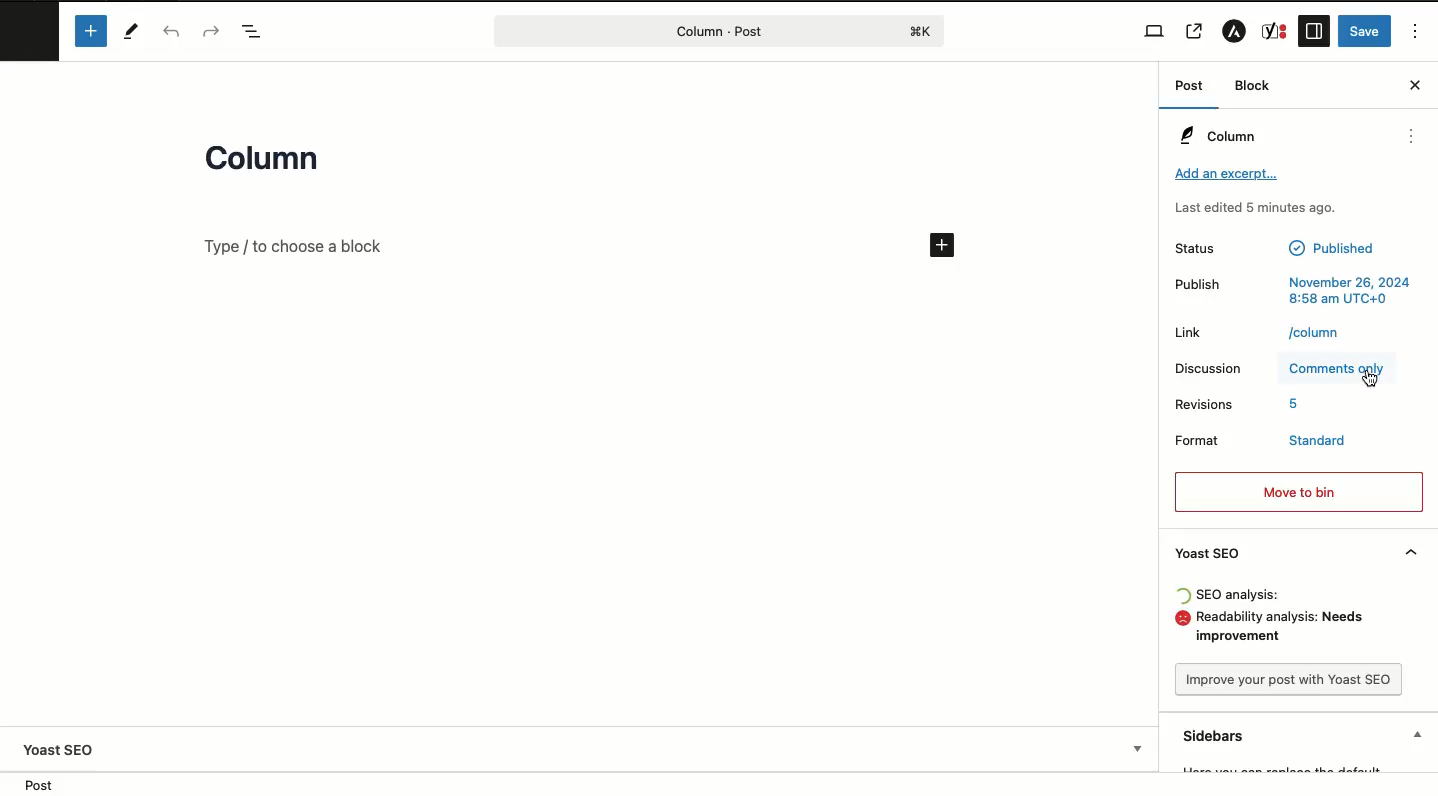  What do you see at coordinates (1202, 440) in the screenshot?
I see `Format` at bounding box center [1202, 440].